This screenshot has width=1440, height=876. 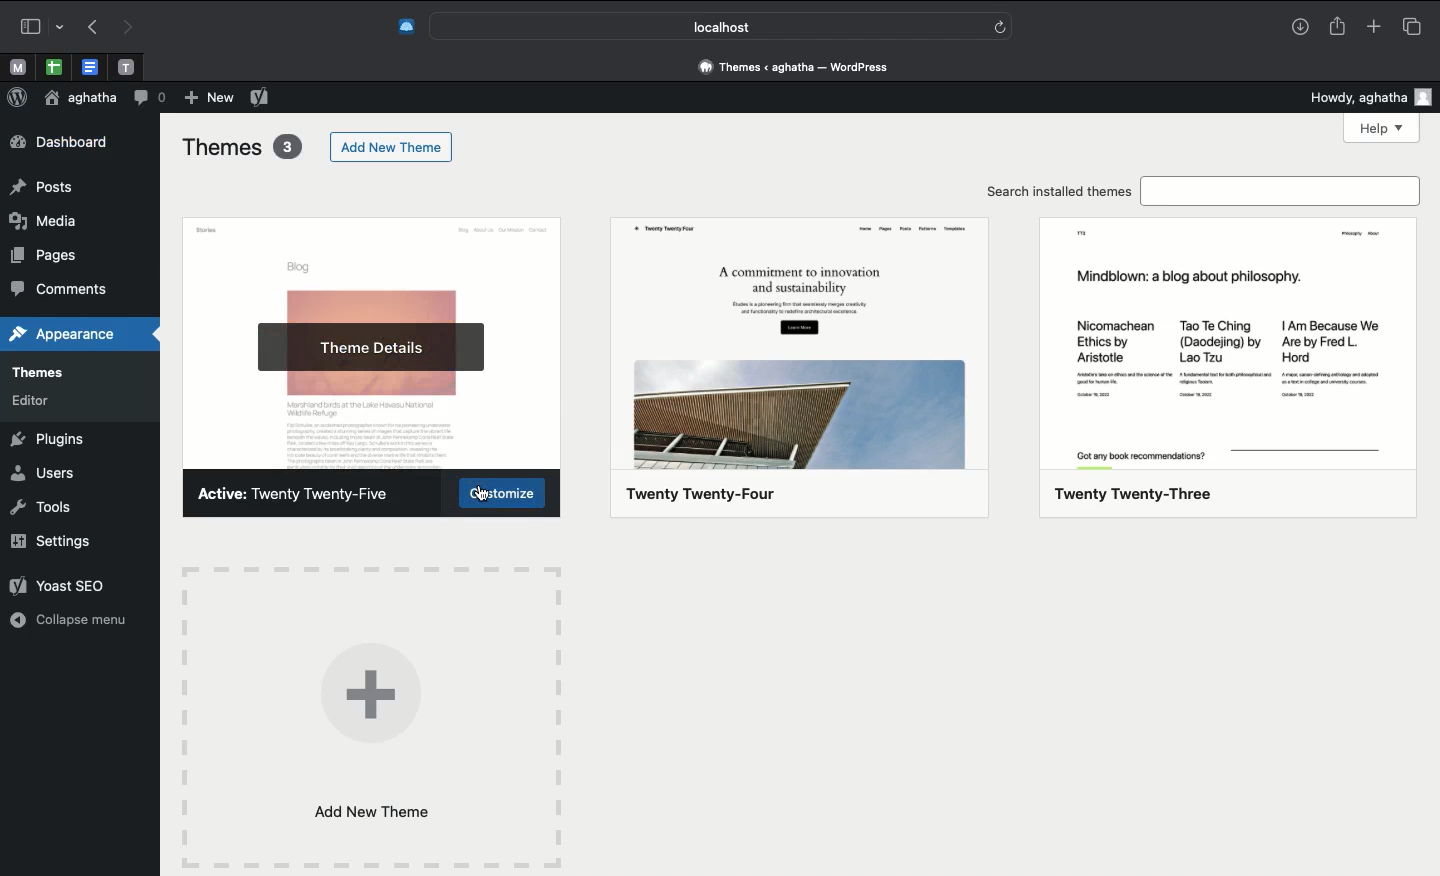 What do you see at coordinates (724, 26) in the screenshot?
I see `Search bar` at bounding box center [724, 26].